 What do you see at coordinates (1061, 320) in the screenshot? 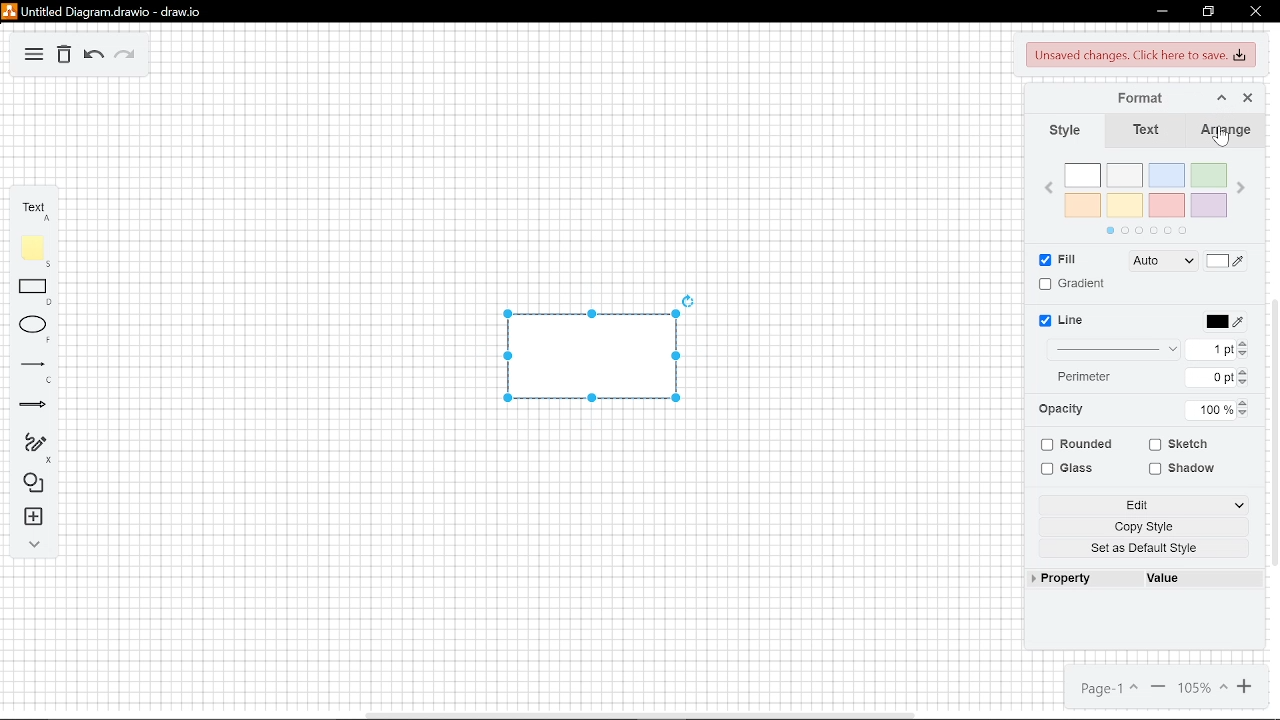
I see `line` at bounding box center [1061, 320].